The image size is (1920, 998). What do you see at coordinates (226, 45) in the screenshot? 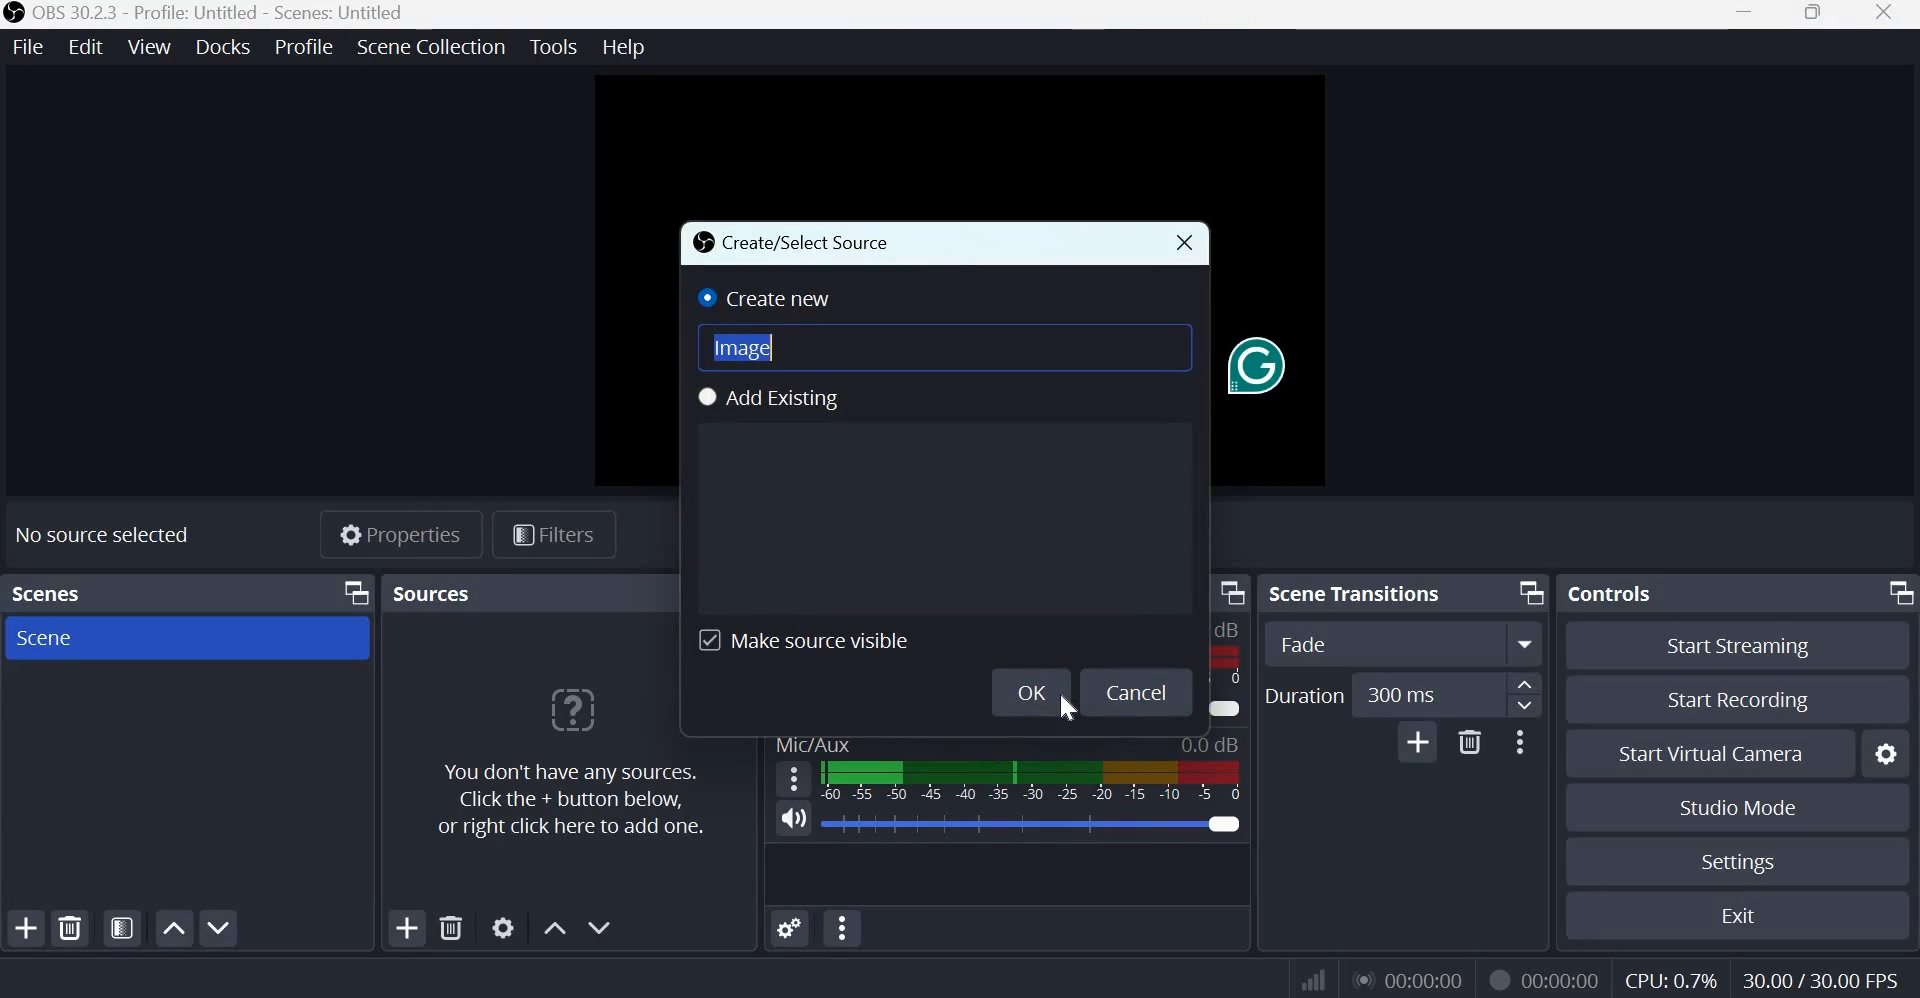
I see `docks` at bounding box center [226, 45].